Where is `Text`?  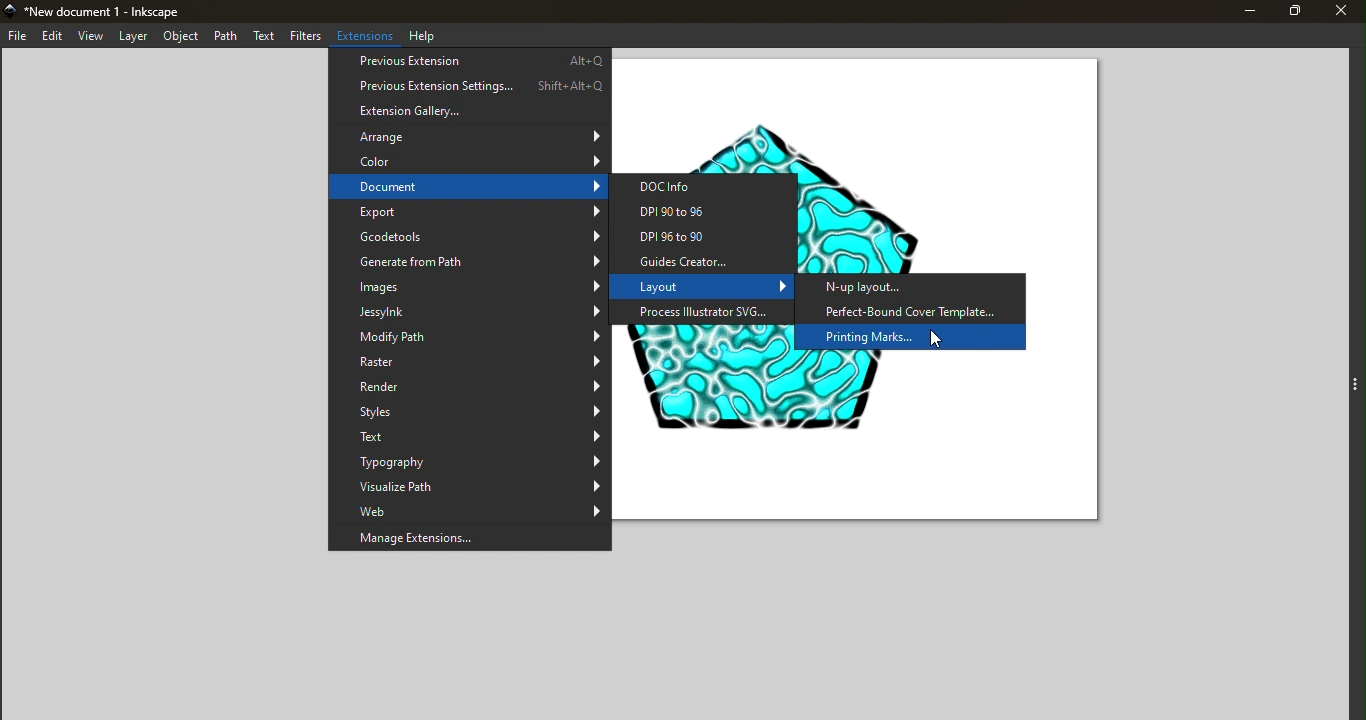 Text is located at coordinates (470, 437).